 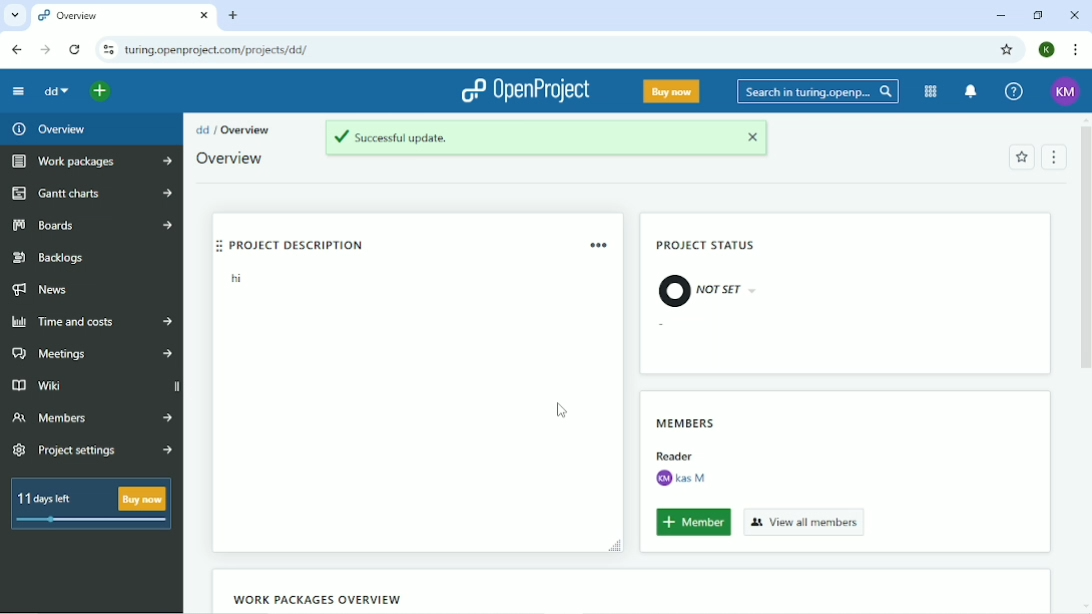 I want to click on dd, so click(x=59, y=93).